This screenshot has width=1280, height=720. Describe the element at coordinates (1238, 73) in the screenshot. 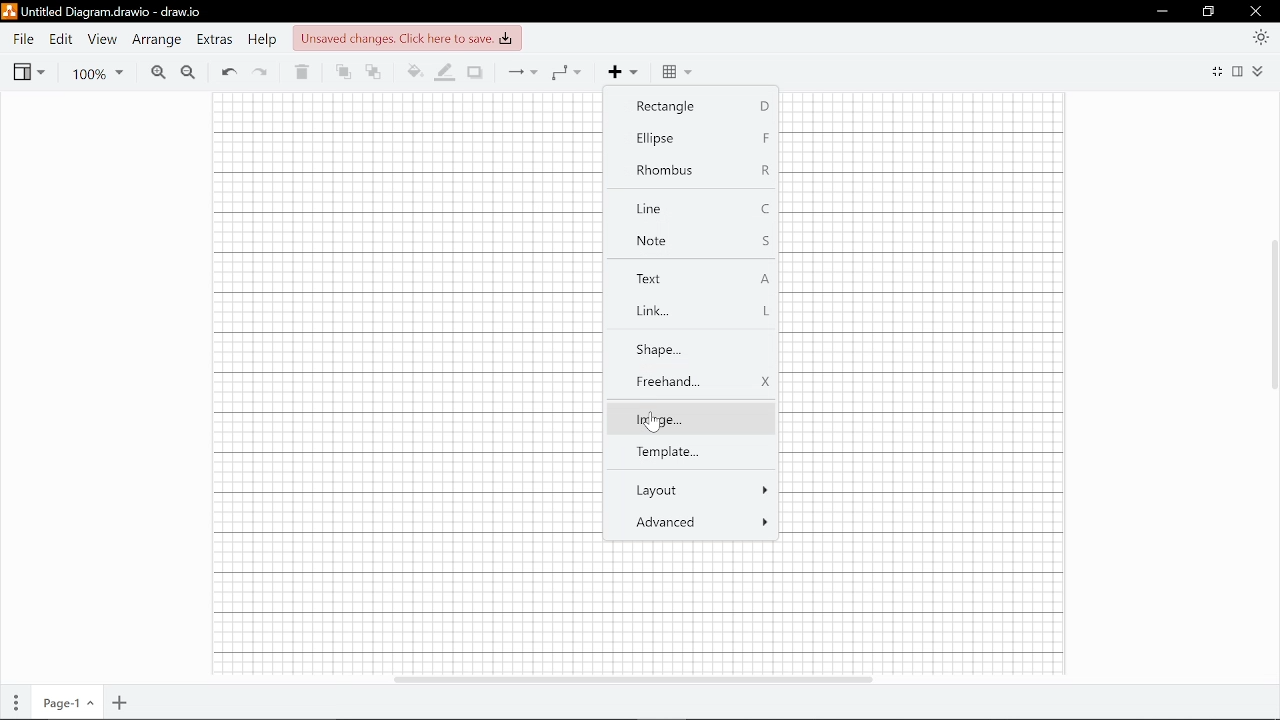

I see `Format` at that location.